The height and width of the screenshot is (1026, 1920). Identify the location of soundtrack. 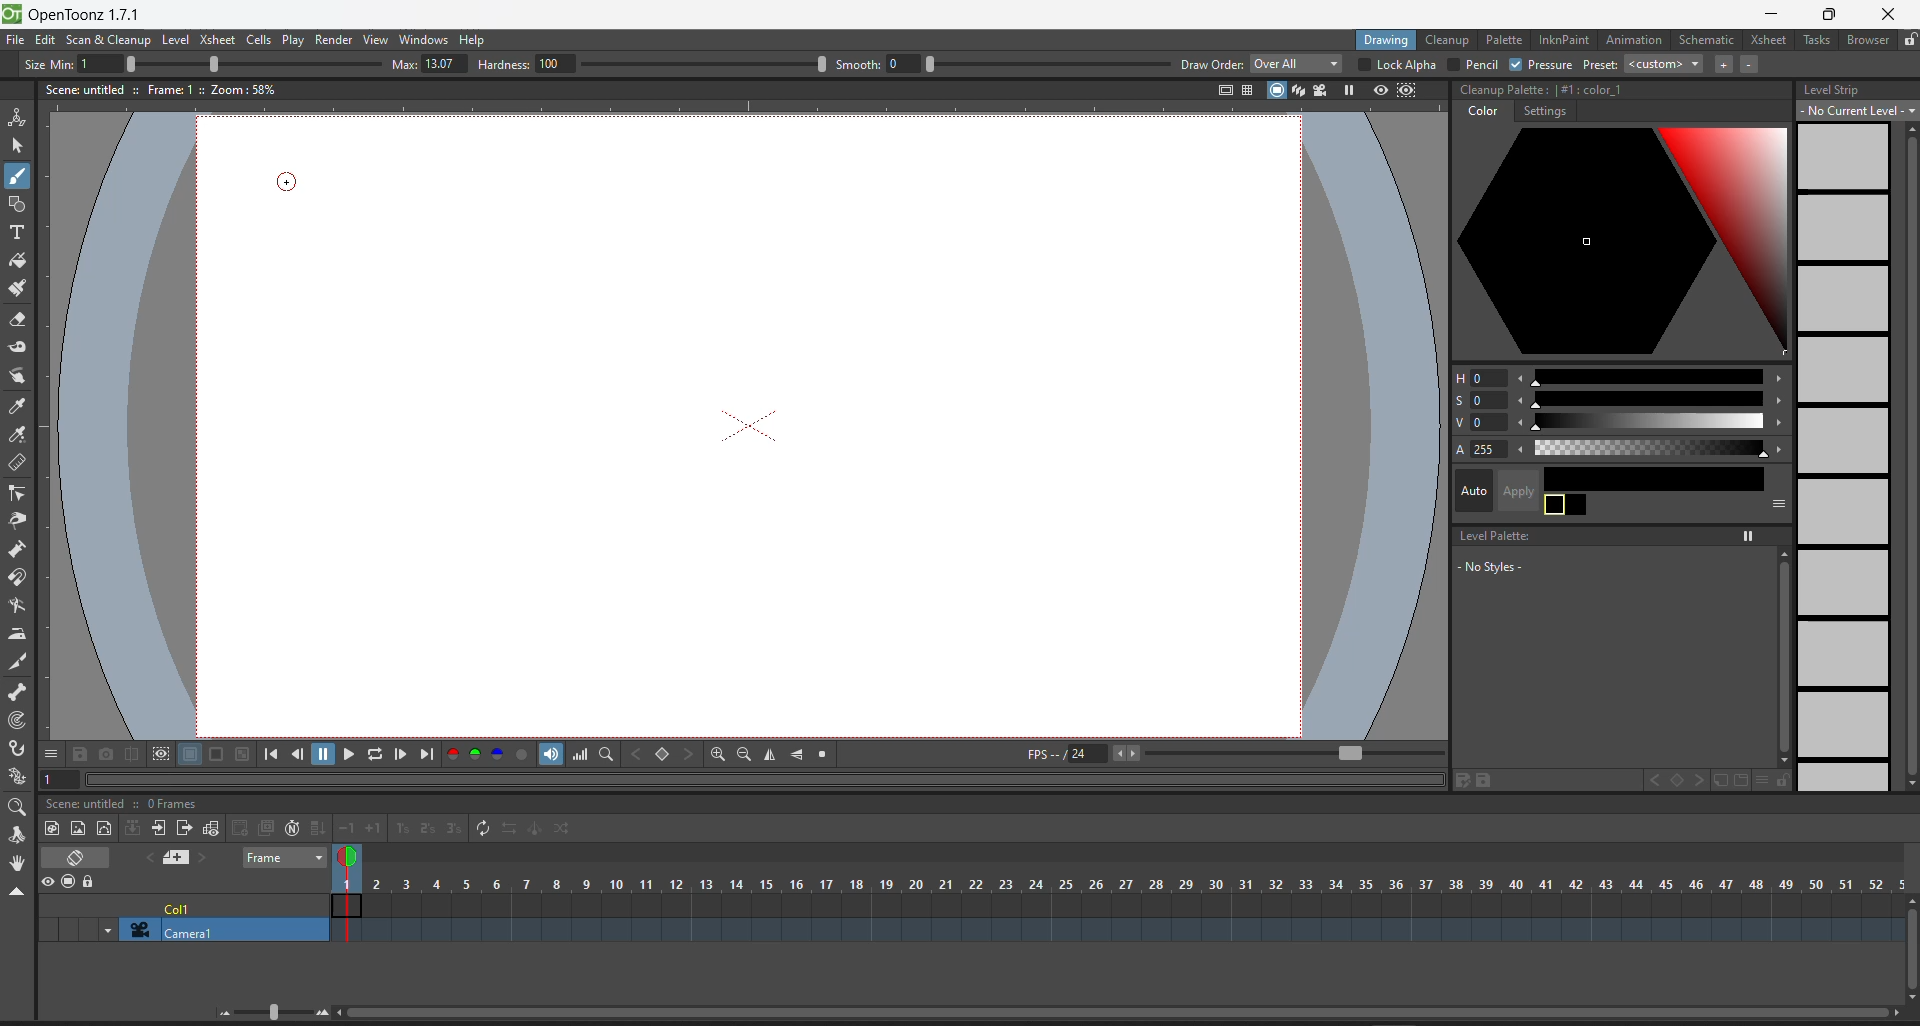
(551, 753).